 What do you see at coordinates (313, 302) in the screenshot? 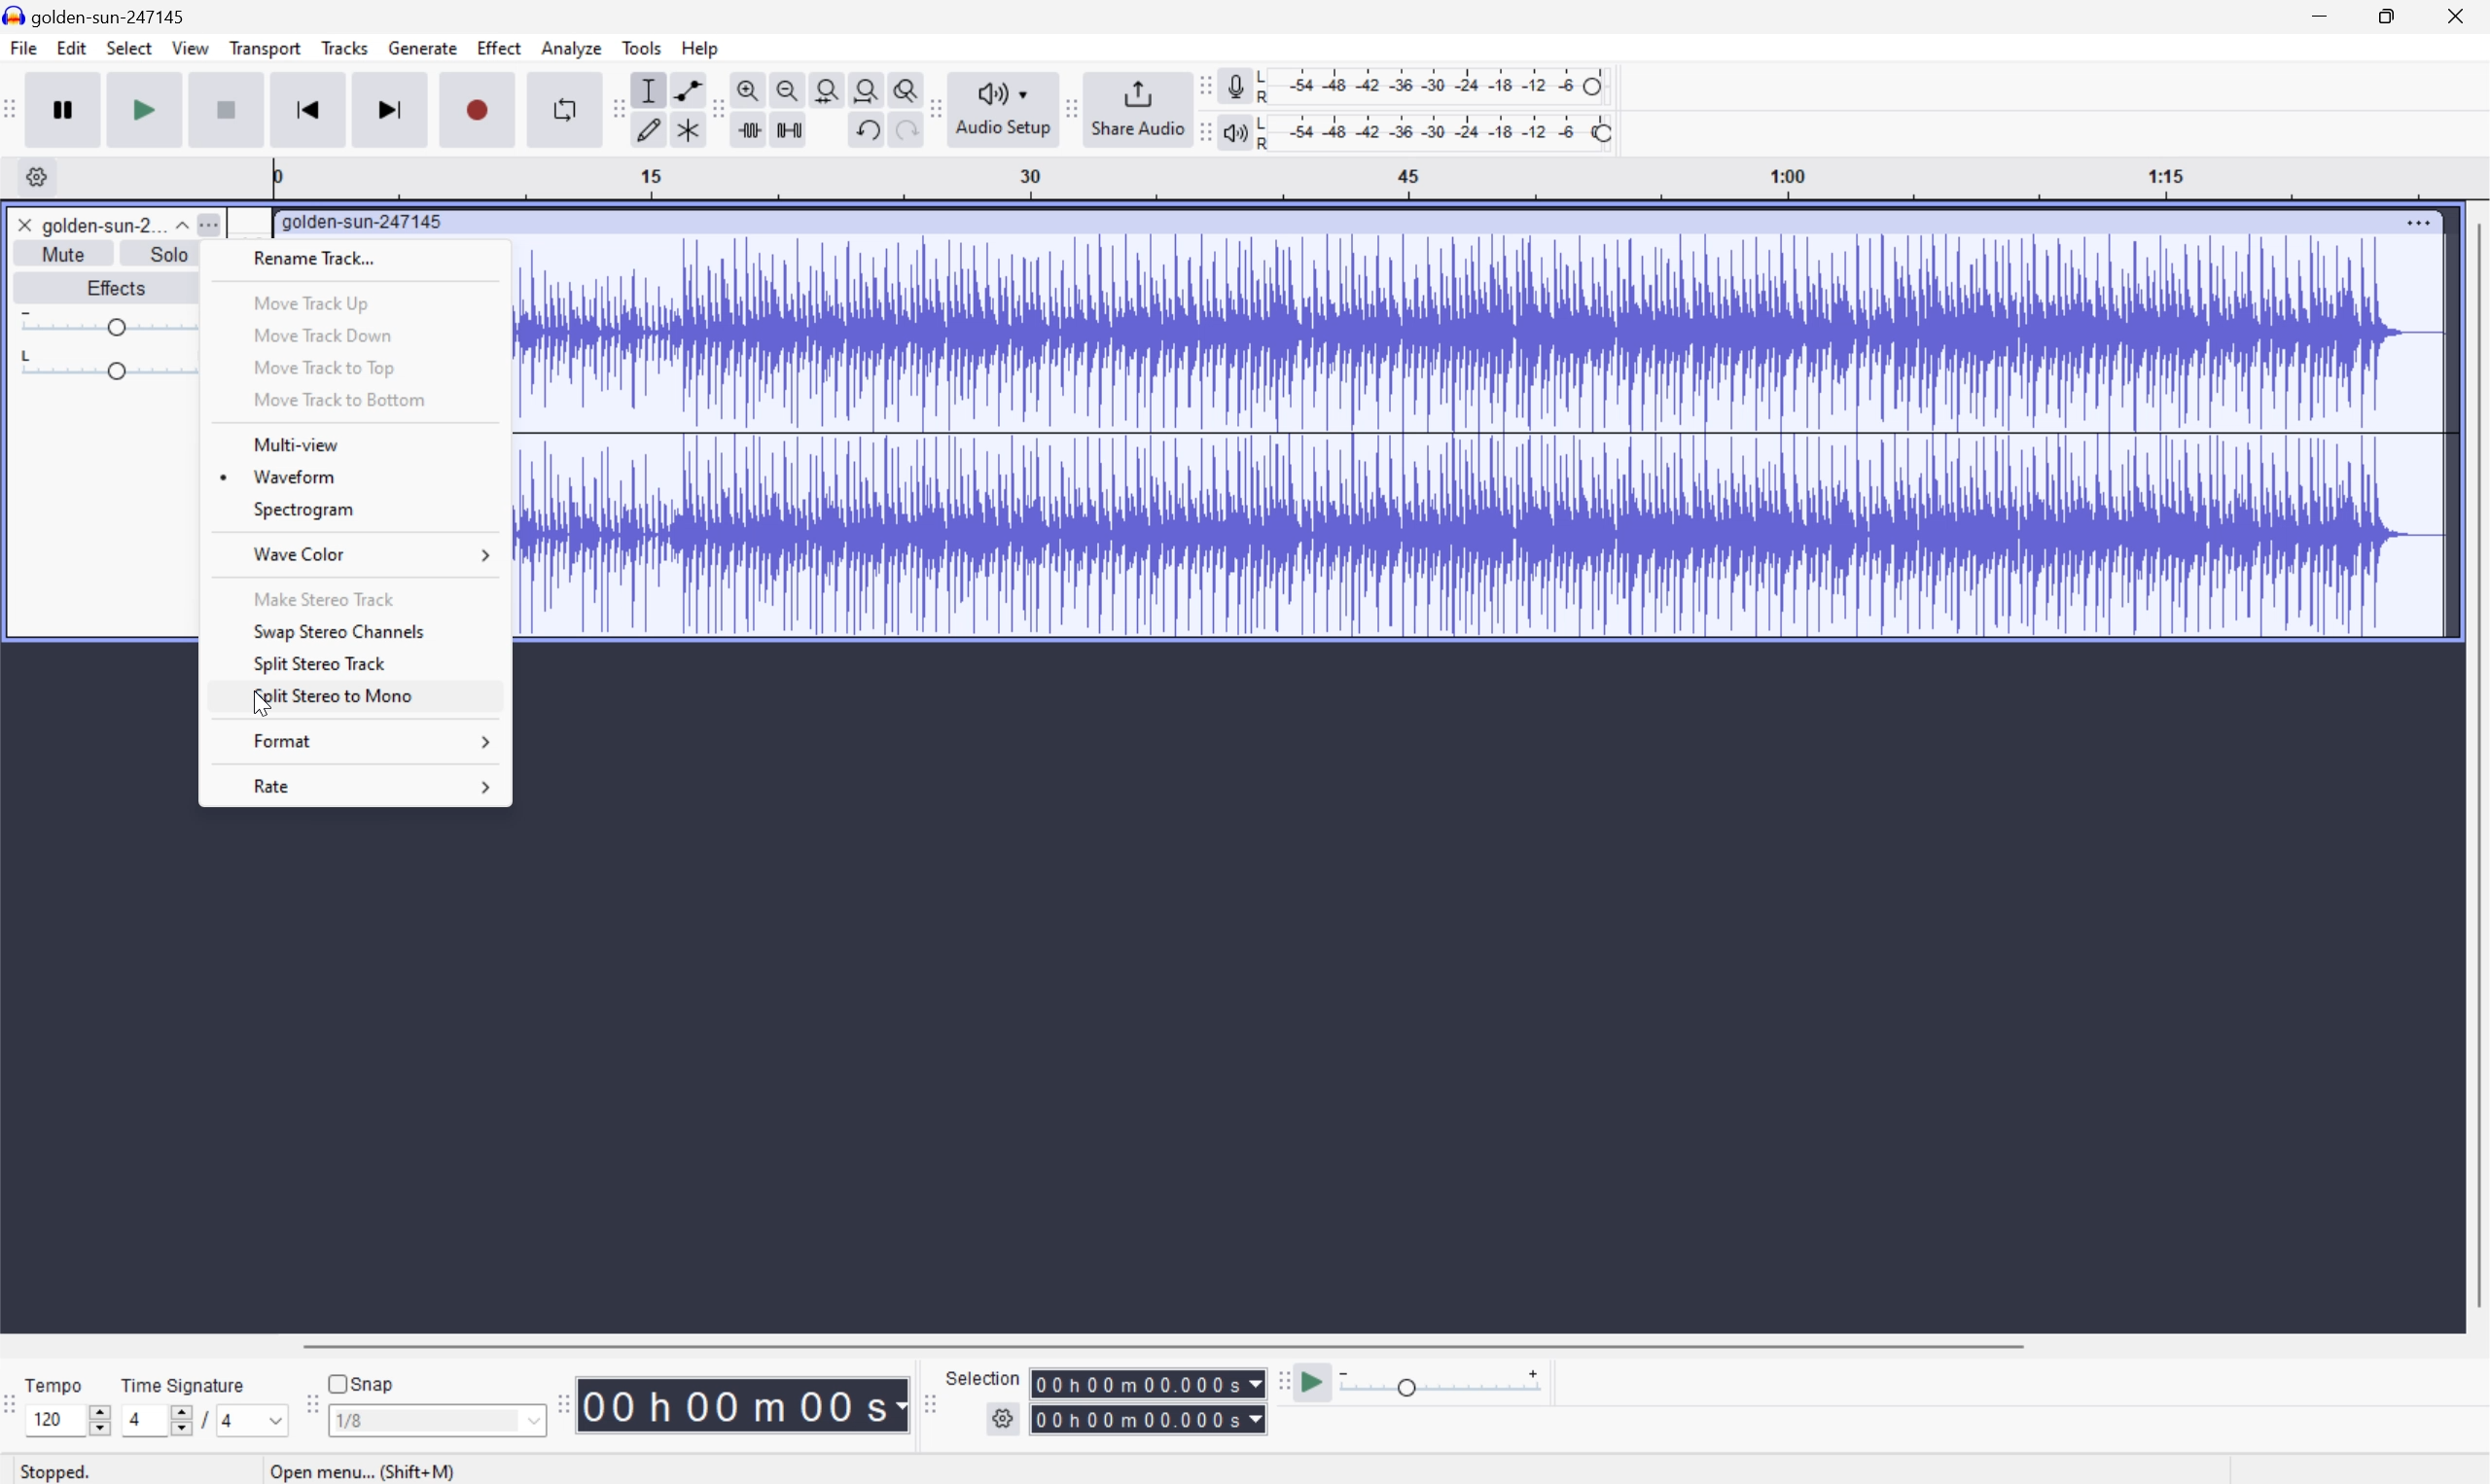
I see `Move Track Up` at bounding box center [313, 302].